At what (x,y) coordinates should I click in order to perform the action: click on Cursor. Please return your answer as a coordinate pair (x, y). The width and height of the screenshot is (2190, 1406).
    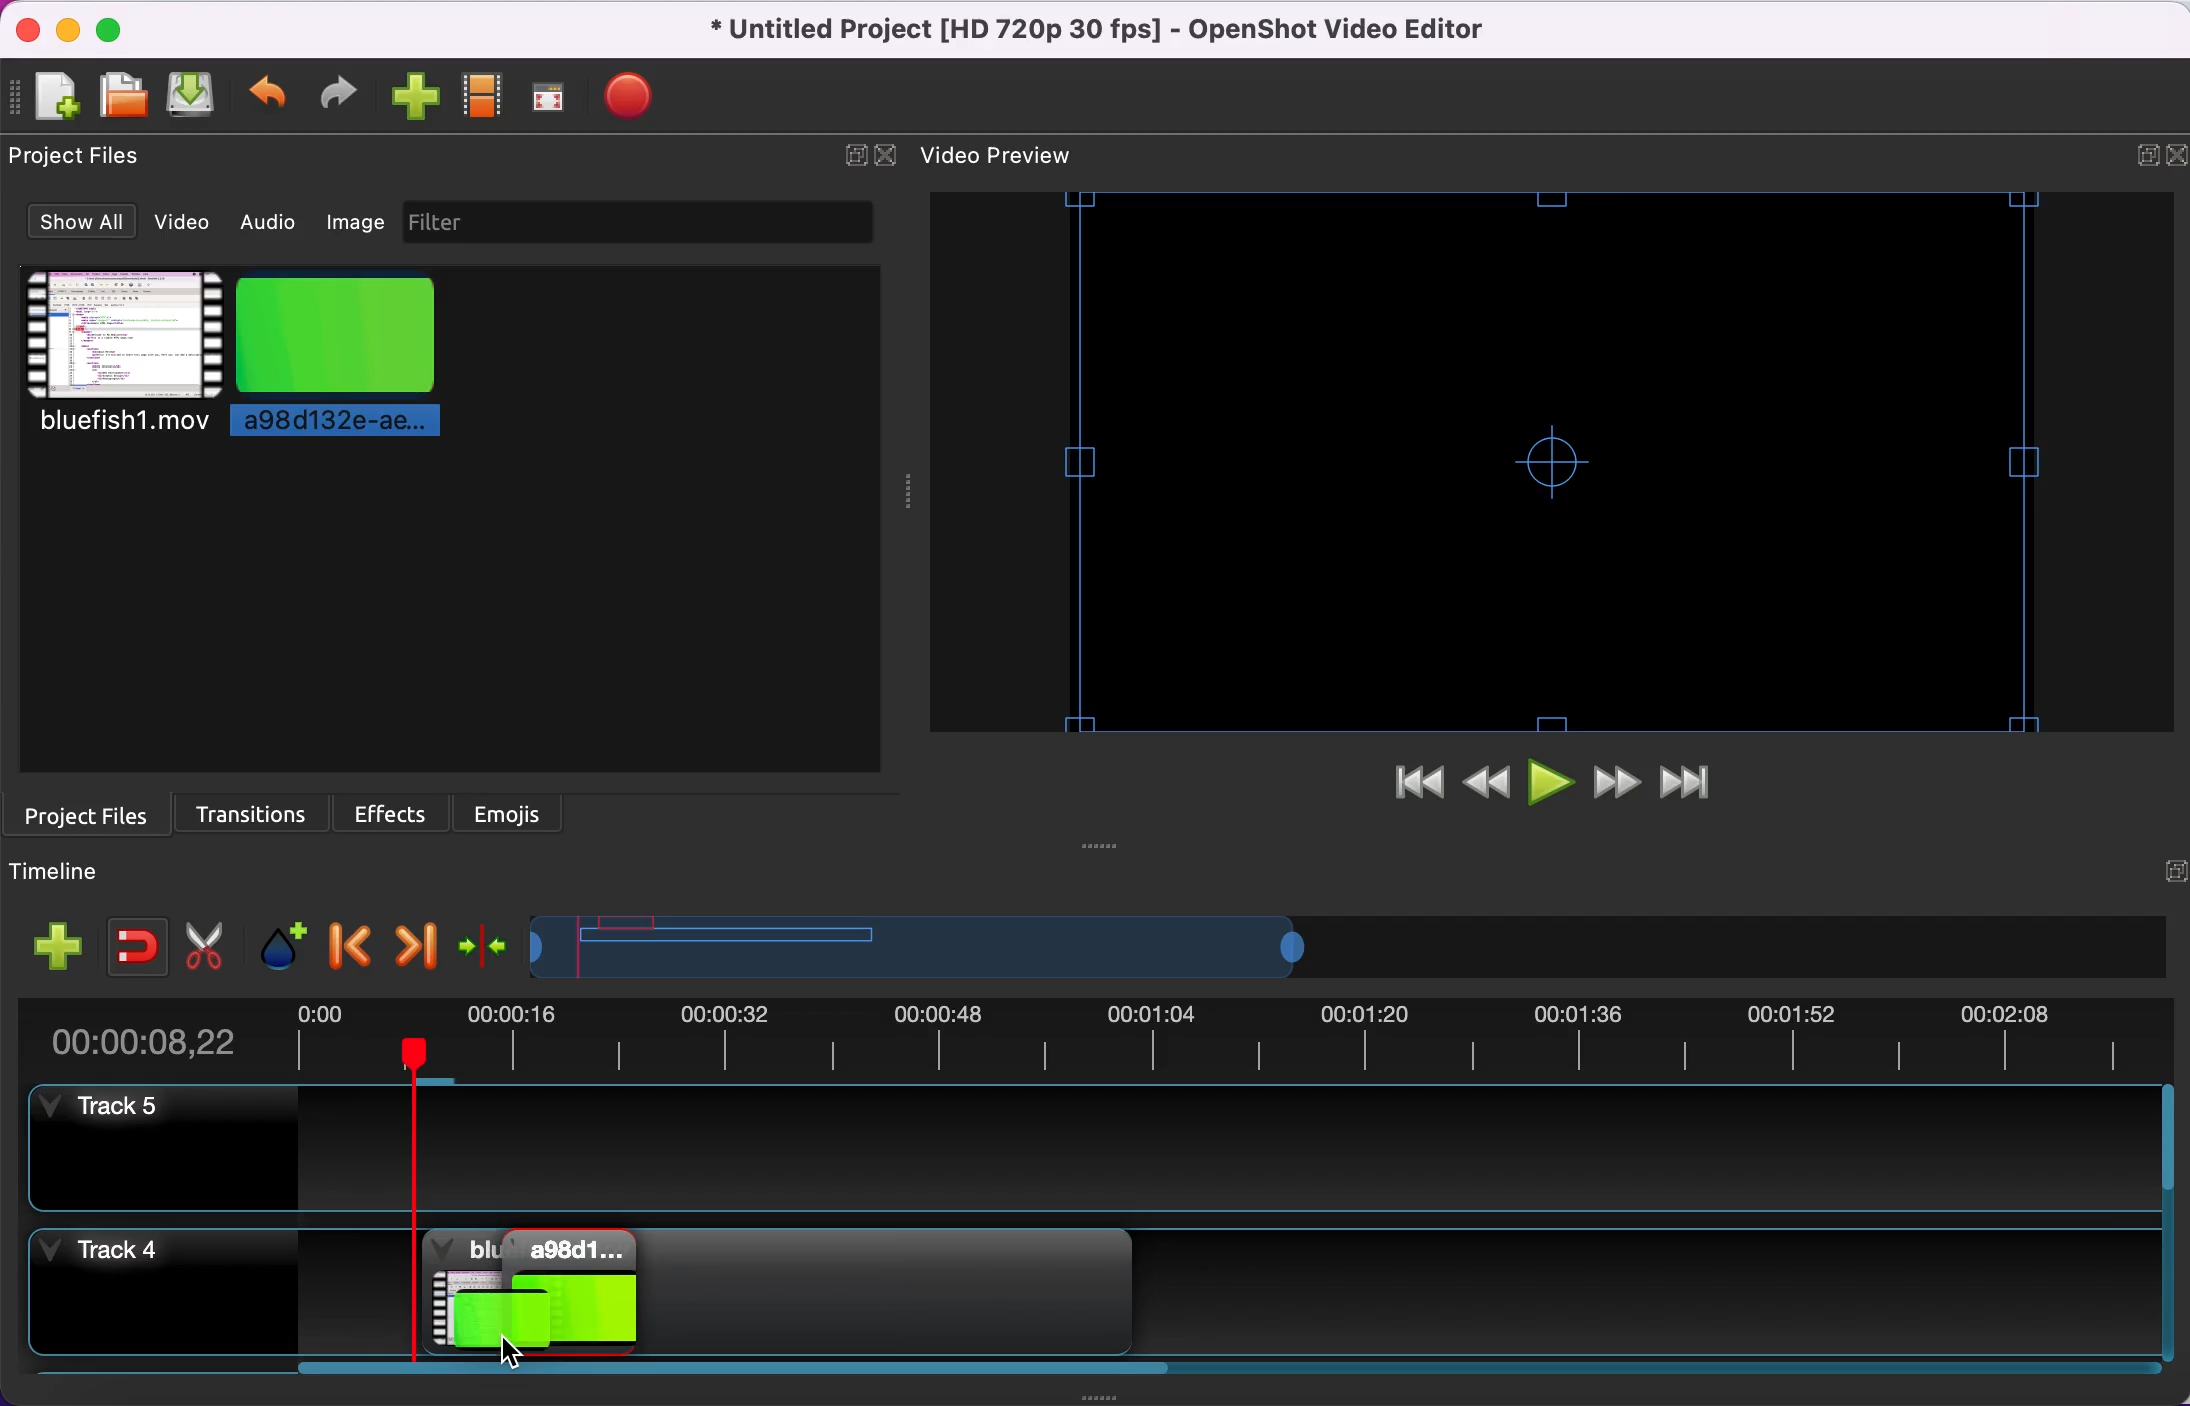
    Looking at the image, I should click on (517, 1356).